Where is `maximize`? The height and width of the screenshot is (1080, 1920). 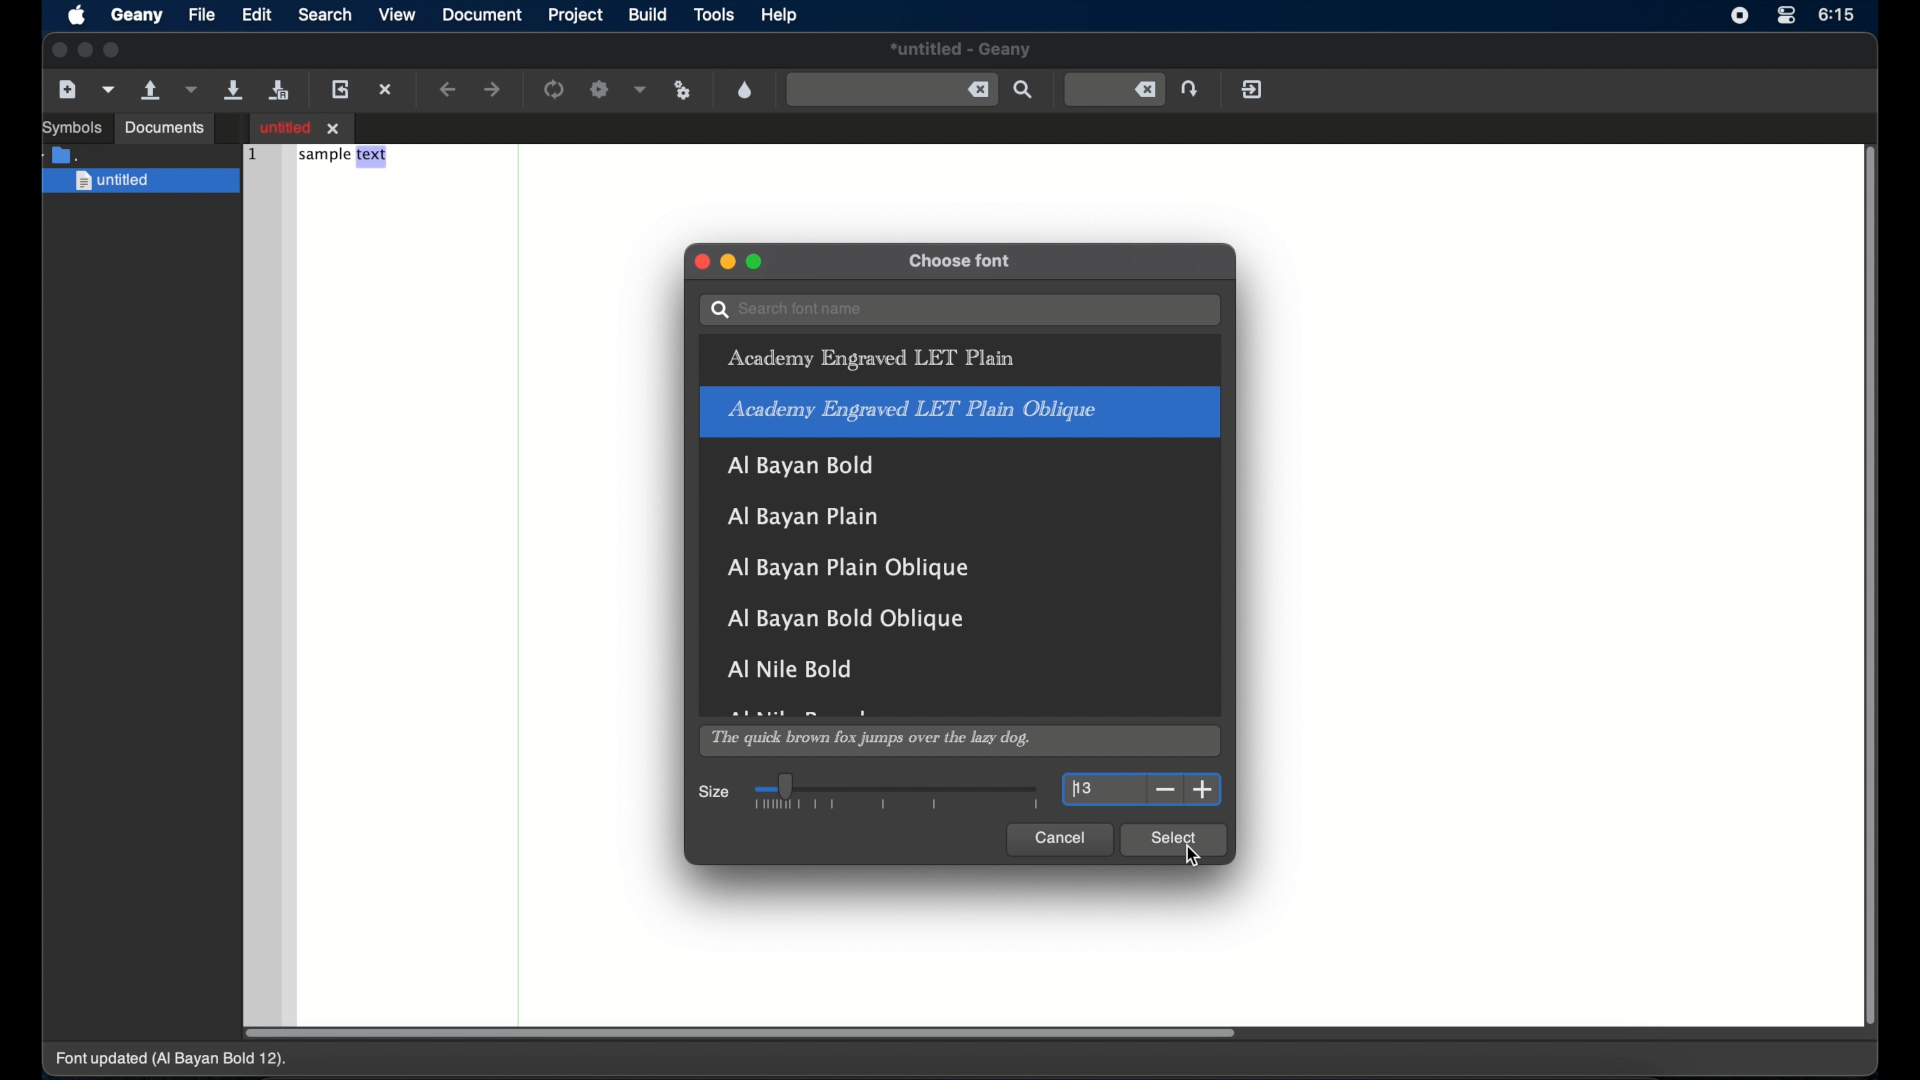
maximize is located at coordinates (115, 50).